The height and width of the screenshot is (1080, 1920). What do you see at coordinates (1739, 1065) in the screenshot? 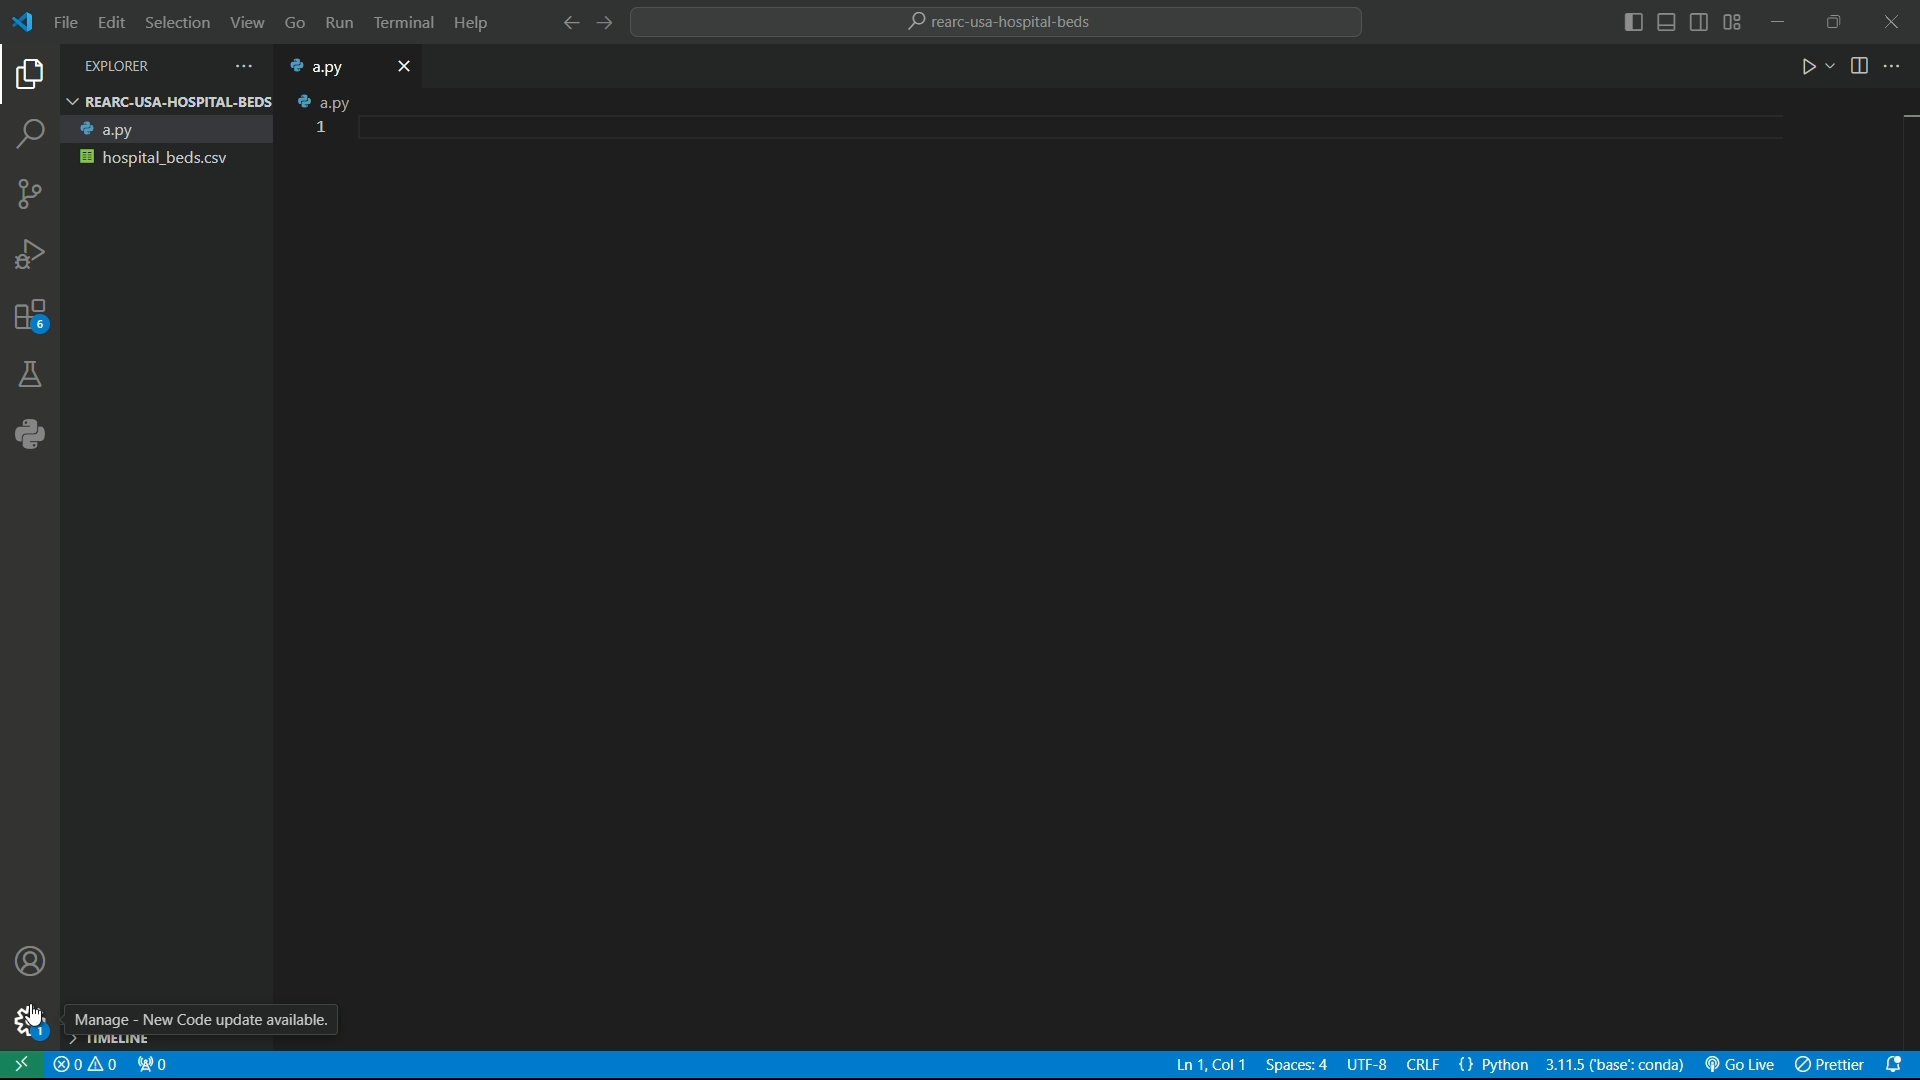
I see `Go Live` at bounding box center [1739, 1065].